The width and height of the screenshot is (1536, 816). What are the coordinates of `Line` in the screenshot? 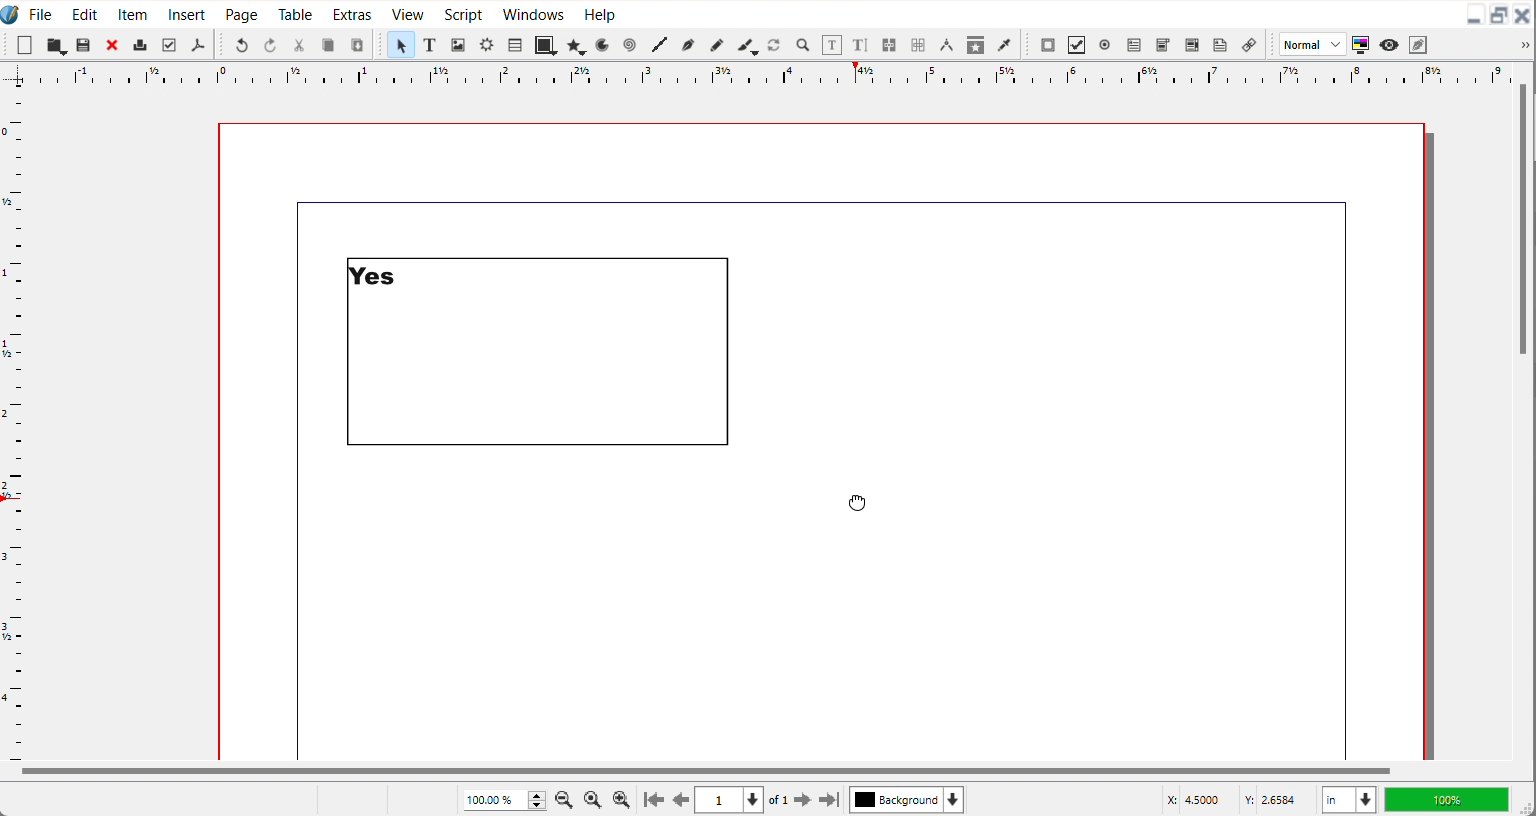 It's located at (659, 45).